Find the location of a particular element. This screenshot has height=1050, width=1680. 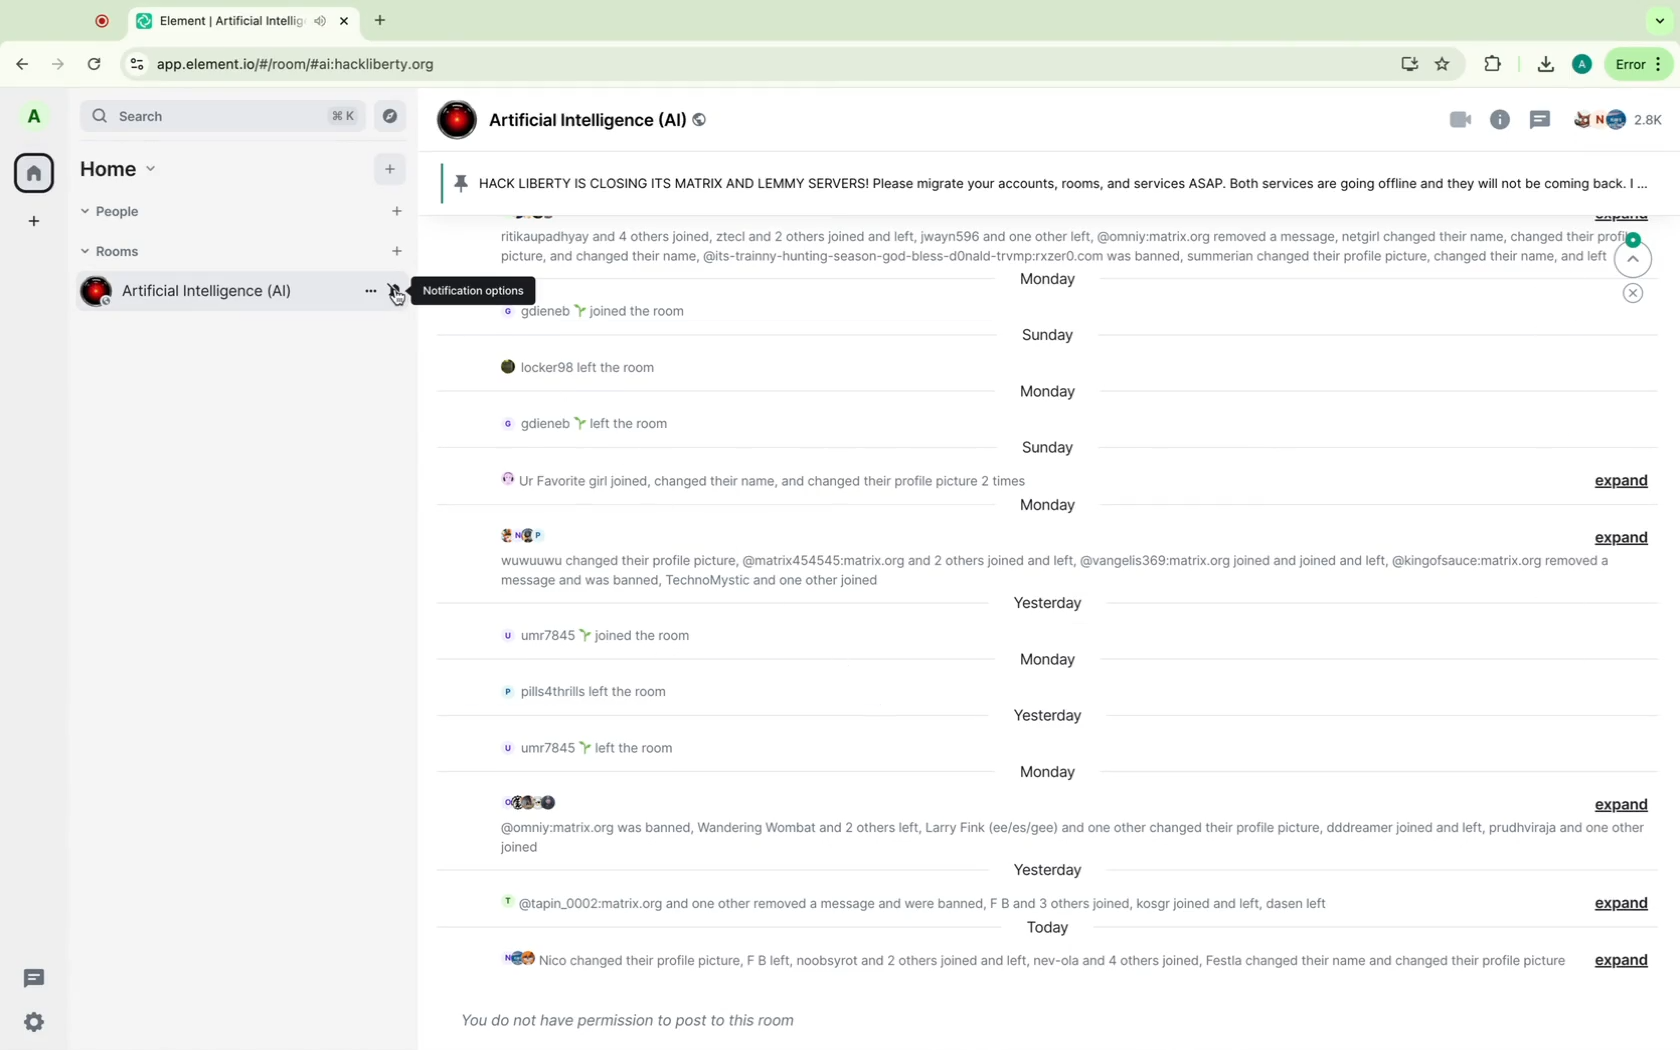

message is located at coordinates (1057, 246).